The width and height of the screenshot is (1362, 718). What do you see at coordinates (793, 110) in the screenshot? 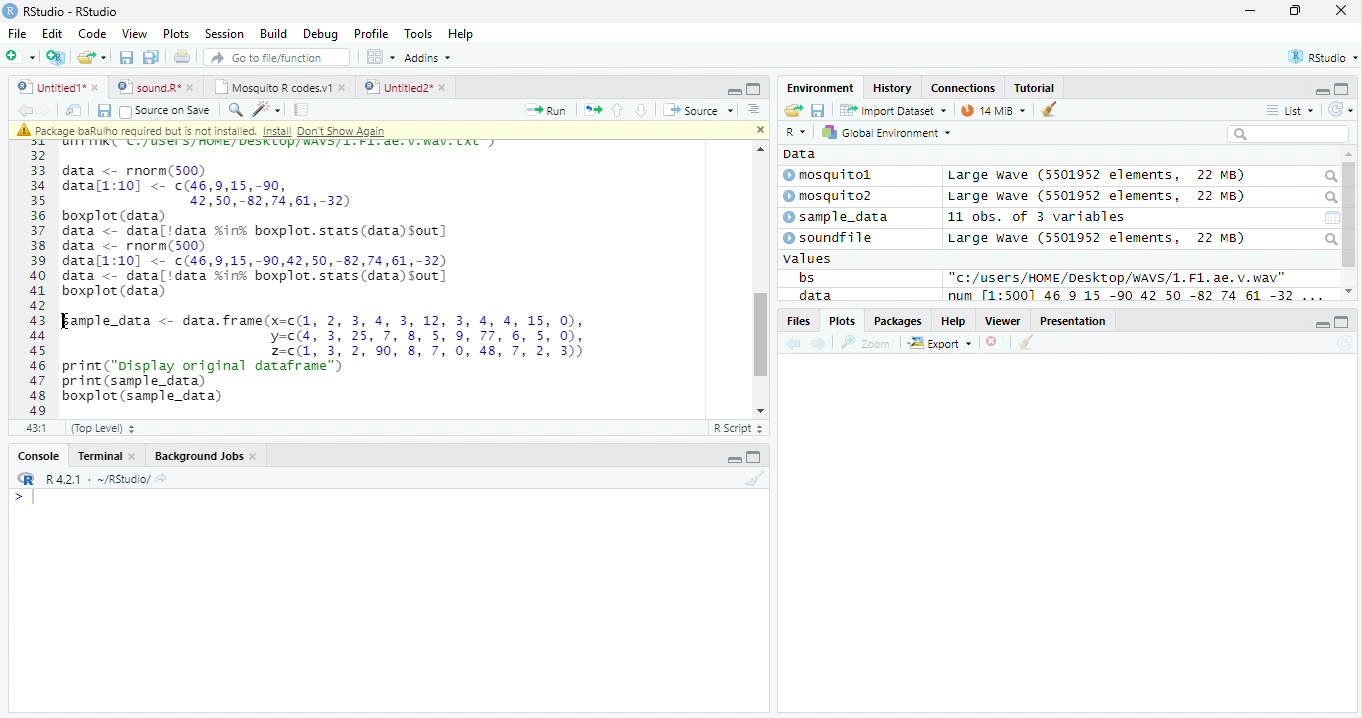
I see `Folder` at bounding box center [793, 110].